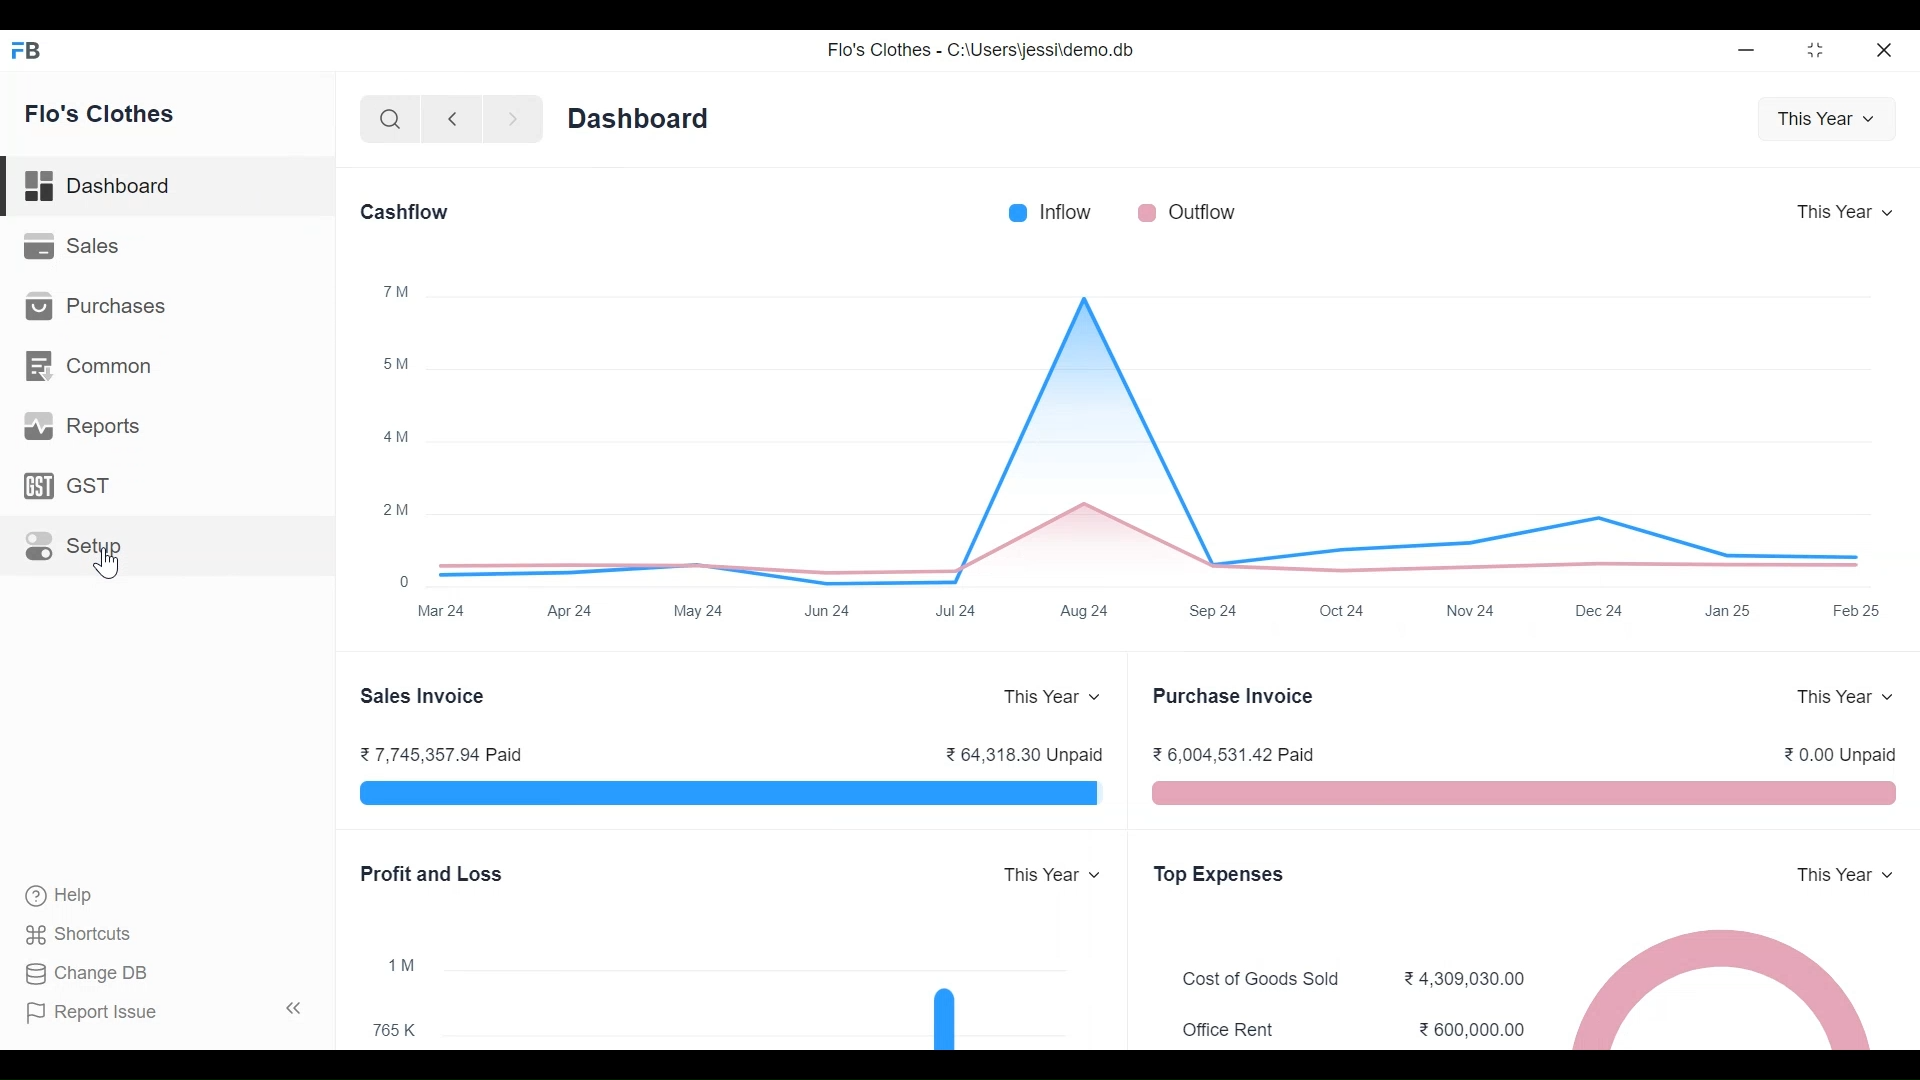 This screenshot has height=1080, width=1920. Describe the element at coordinates (1354, 979) in the screenshot. I see `Cost of Goods Sold ₹4,309,030.00` at that location.